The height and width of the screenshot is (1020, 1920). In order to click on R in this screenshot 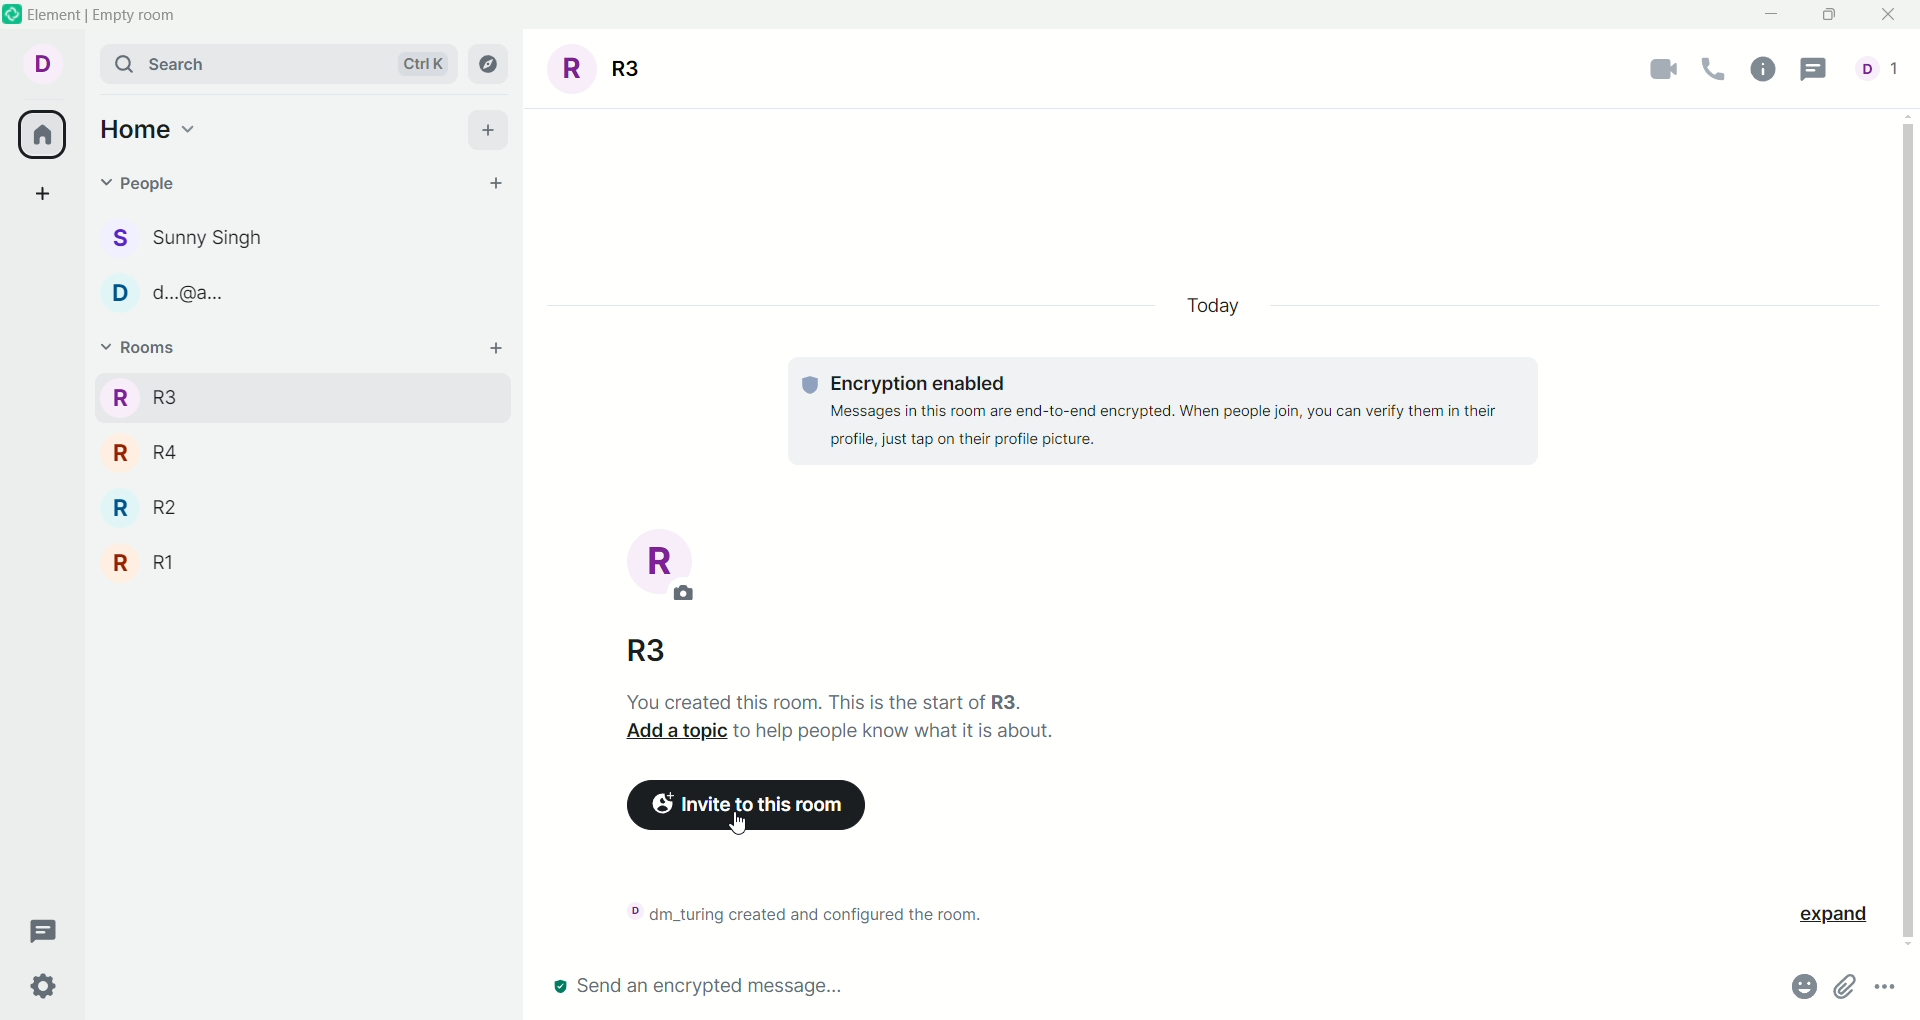, I will do `click(674, 564)`.